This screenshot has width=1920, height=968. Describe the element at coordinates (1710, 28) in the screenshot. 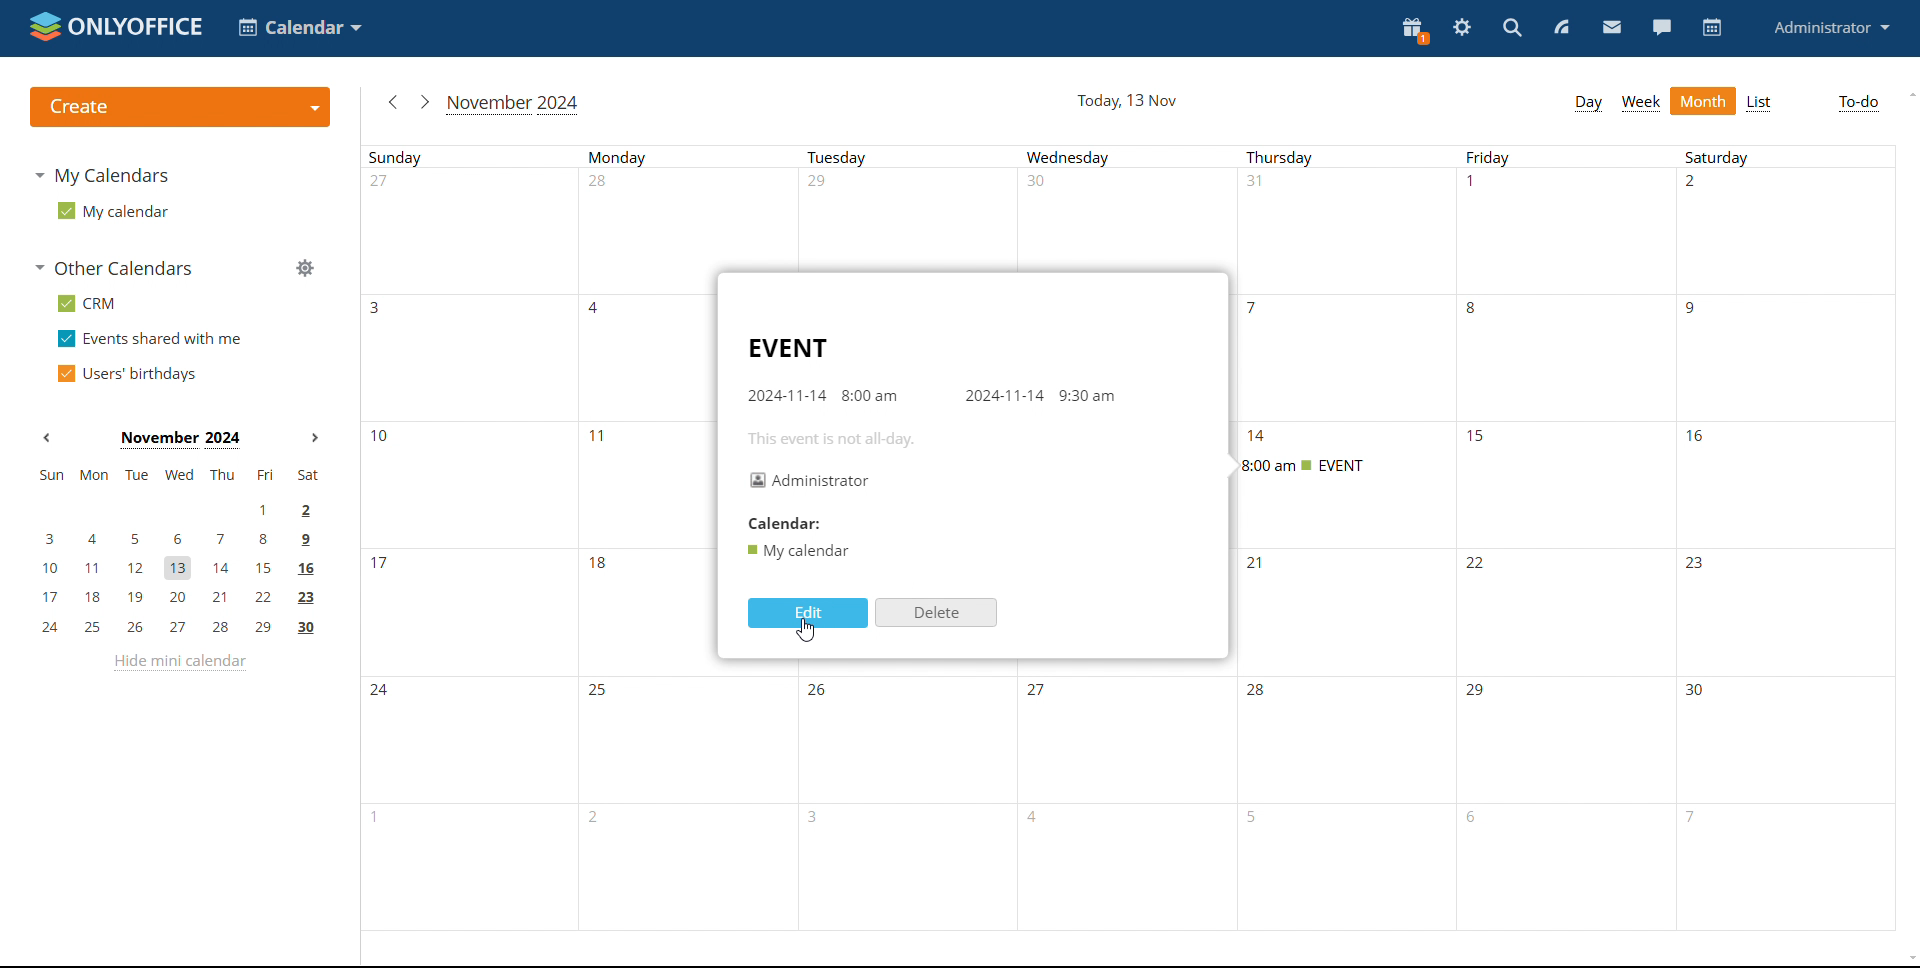

I see `calendar` at that location.